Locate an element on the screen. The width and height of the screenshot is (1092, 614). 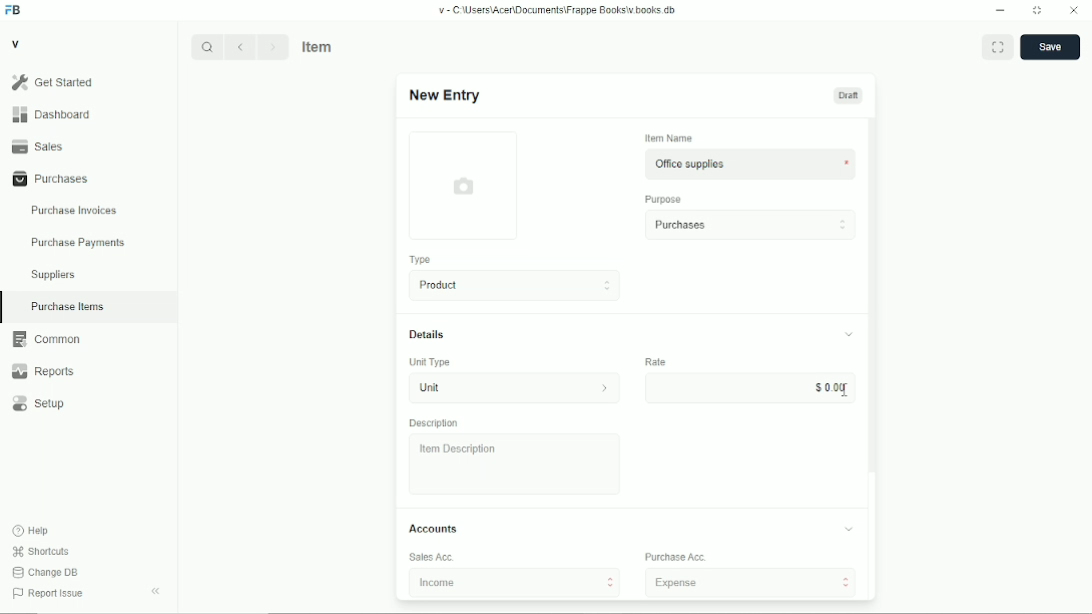
suppliers is located at coordinates (53, 275).